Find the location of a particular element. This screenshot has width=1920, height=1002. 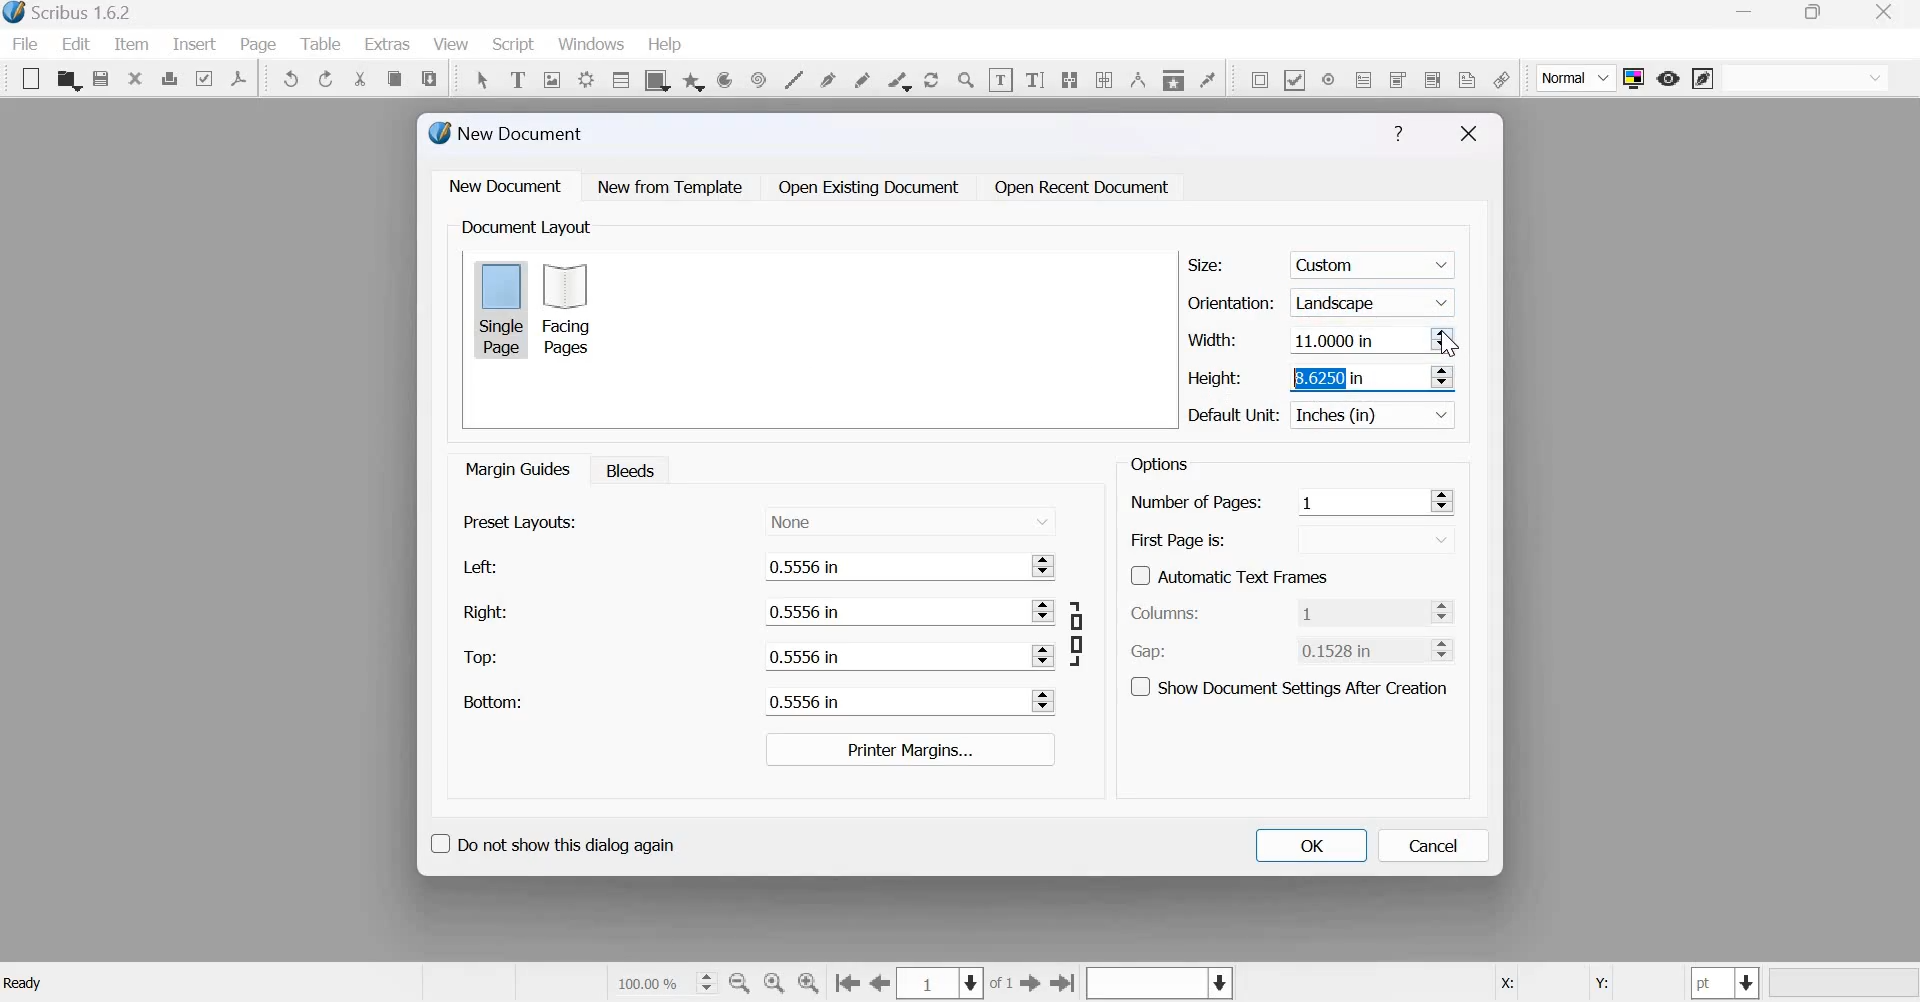

Columns: is located at coordinates (1166, 614).